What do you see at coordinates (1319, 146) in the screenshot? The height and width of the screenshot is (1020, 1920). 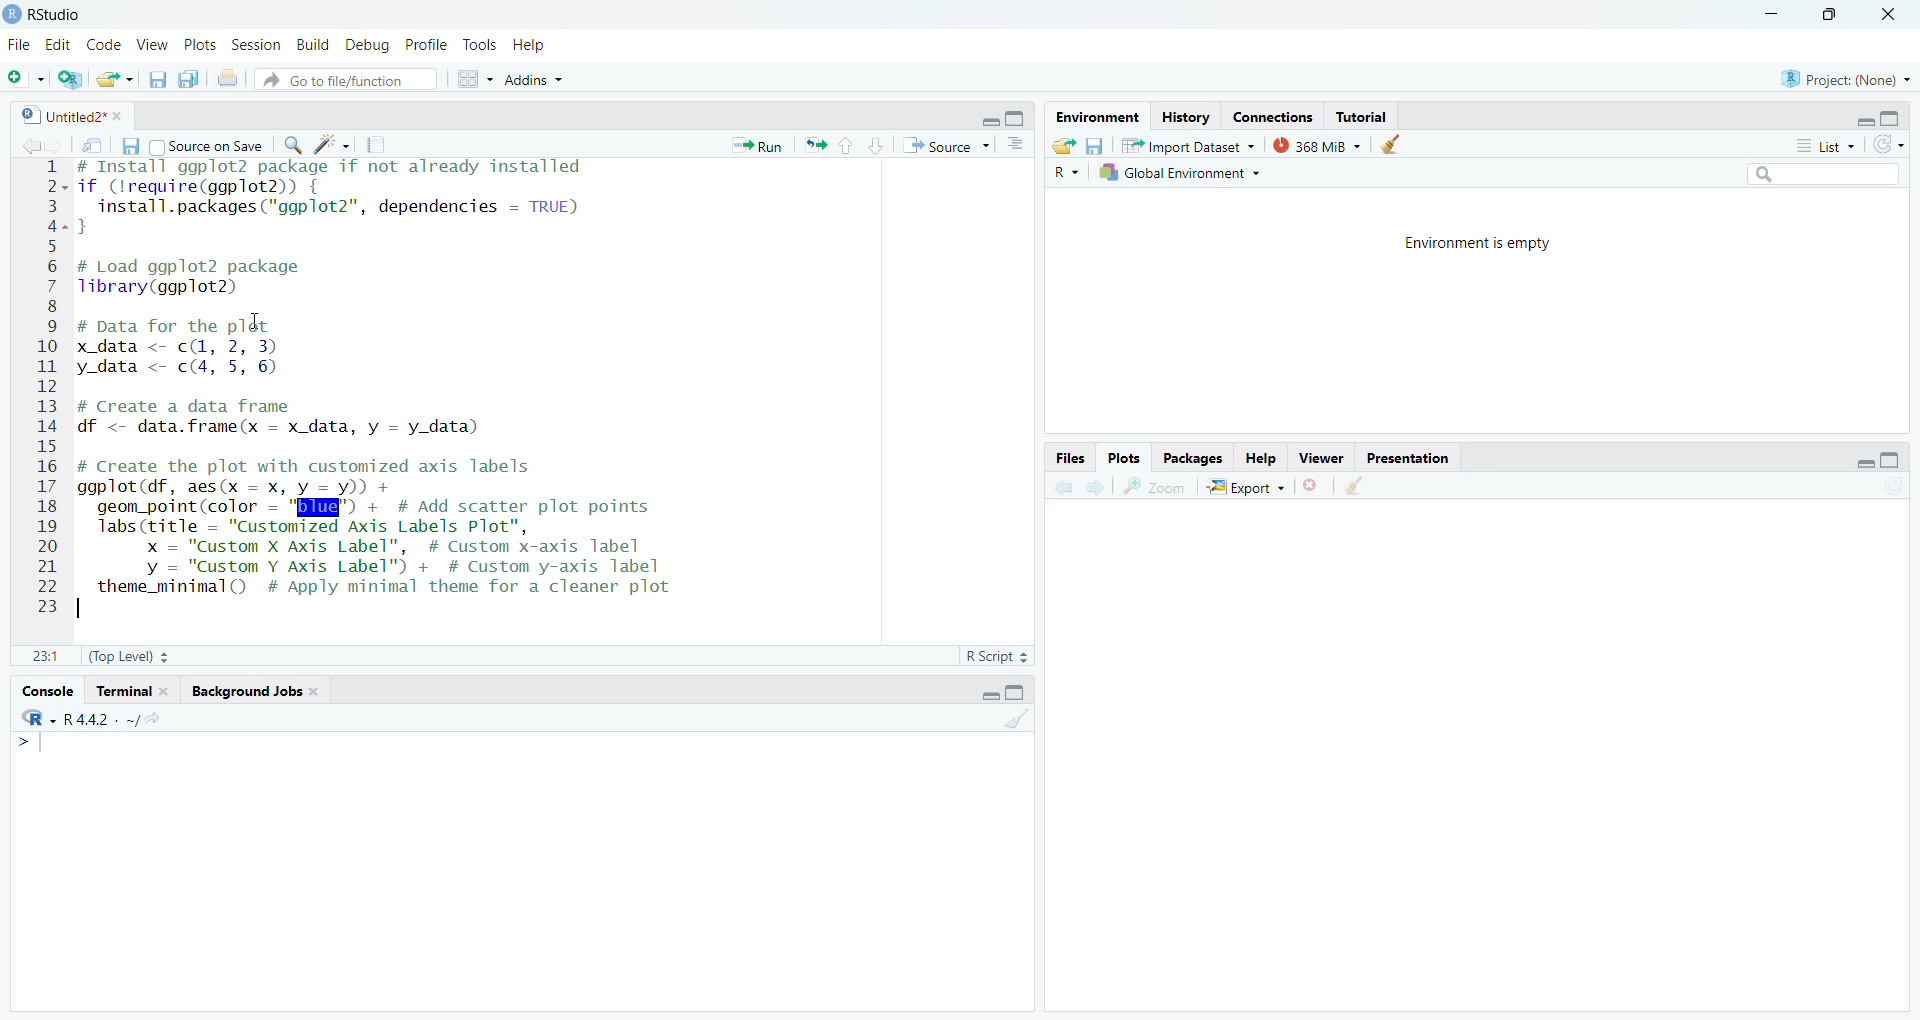 I see `© 363 MmiB +` at bounding box center [1319, 146].